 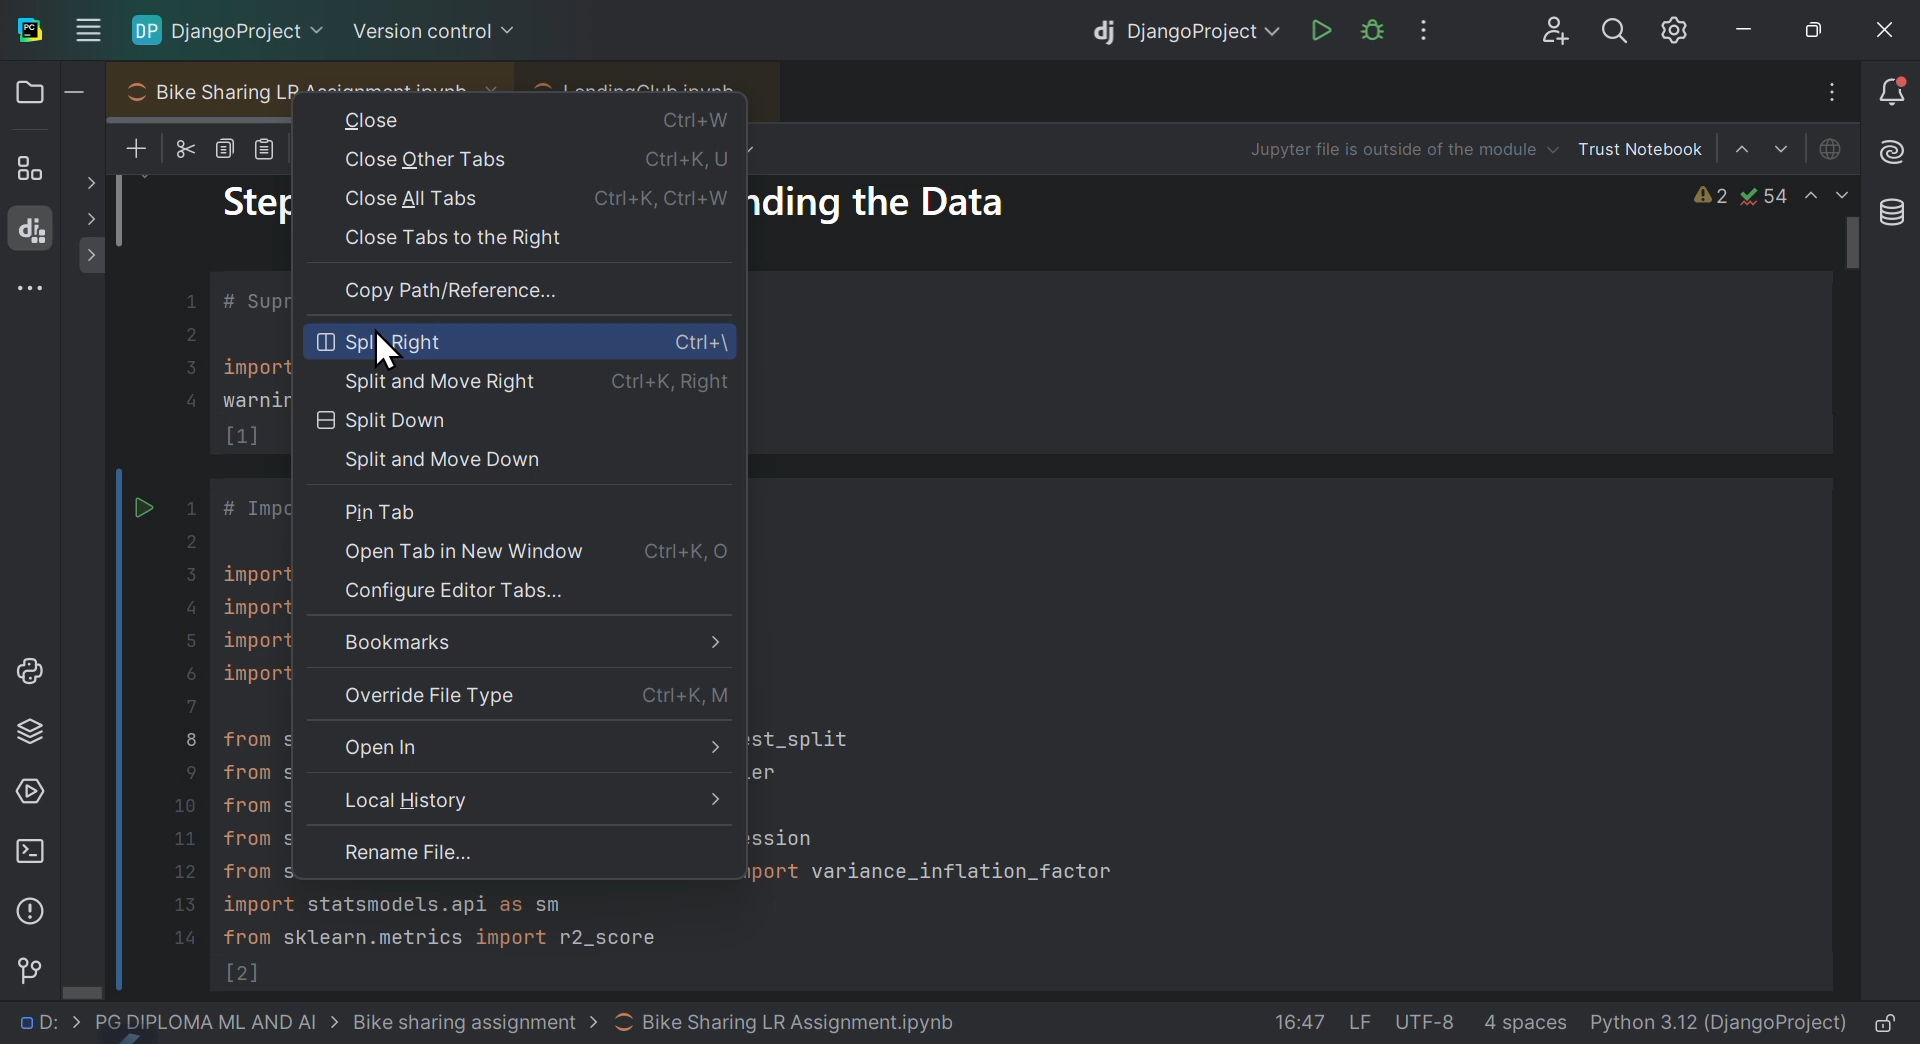 What do you see at coordinates (28, 290) in the screenshot?
I see `More windows tools` at bounding box center [28, 290].